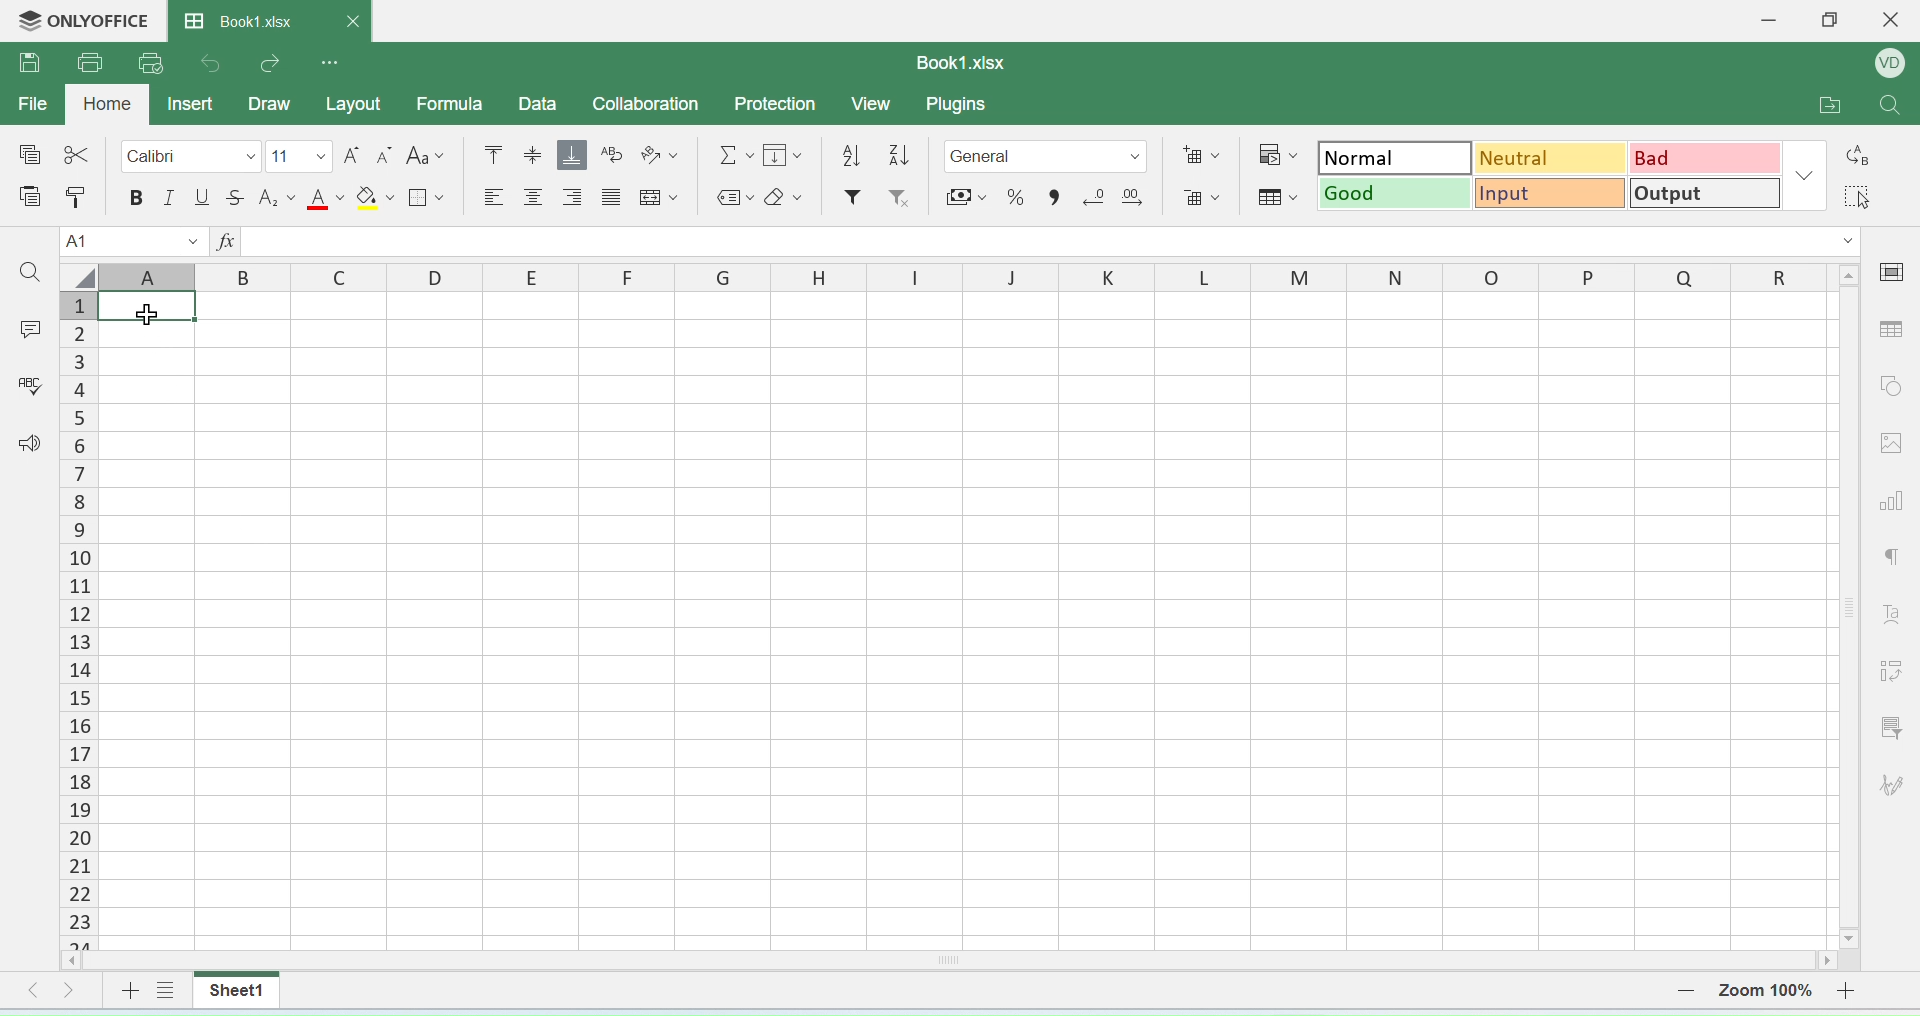 The image size is (1920, 1016). I want to click on mouse pointer, so click(149, 315).